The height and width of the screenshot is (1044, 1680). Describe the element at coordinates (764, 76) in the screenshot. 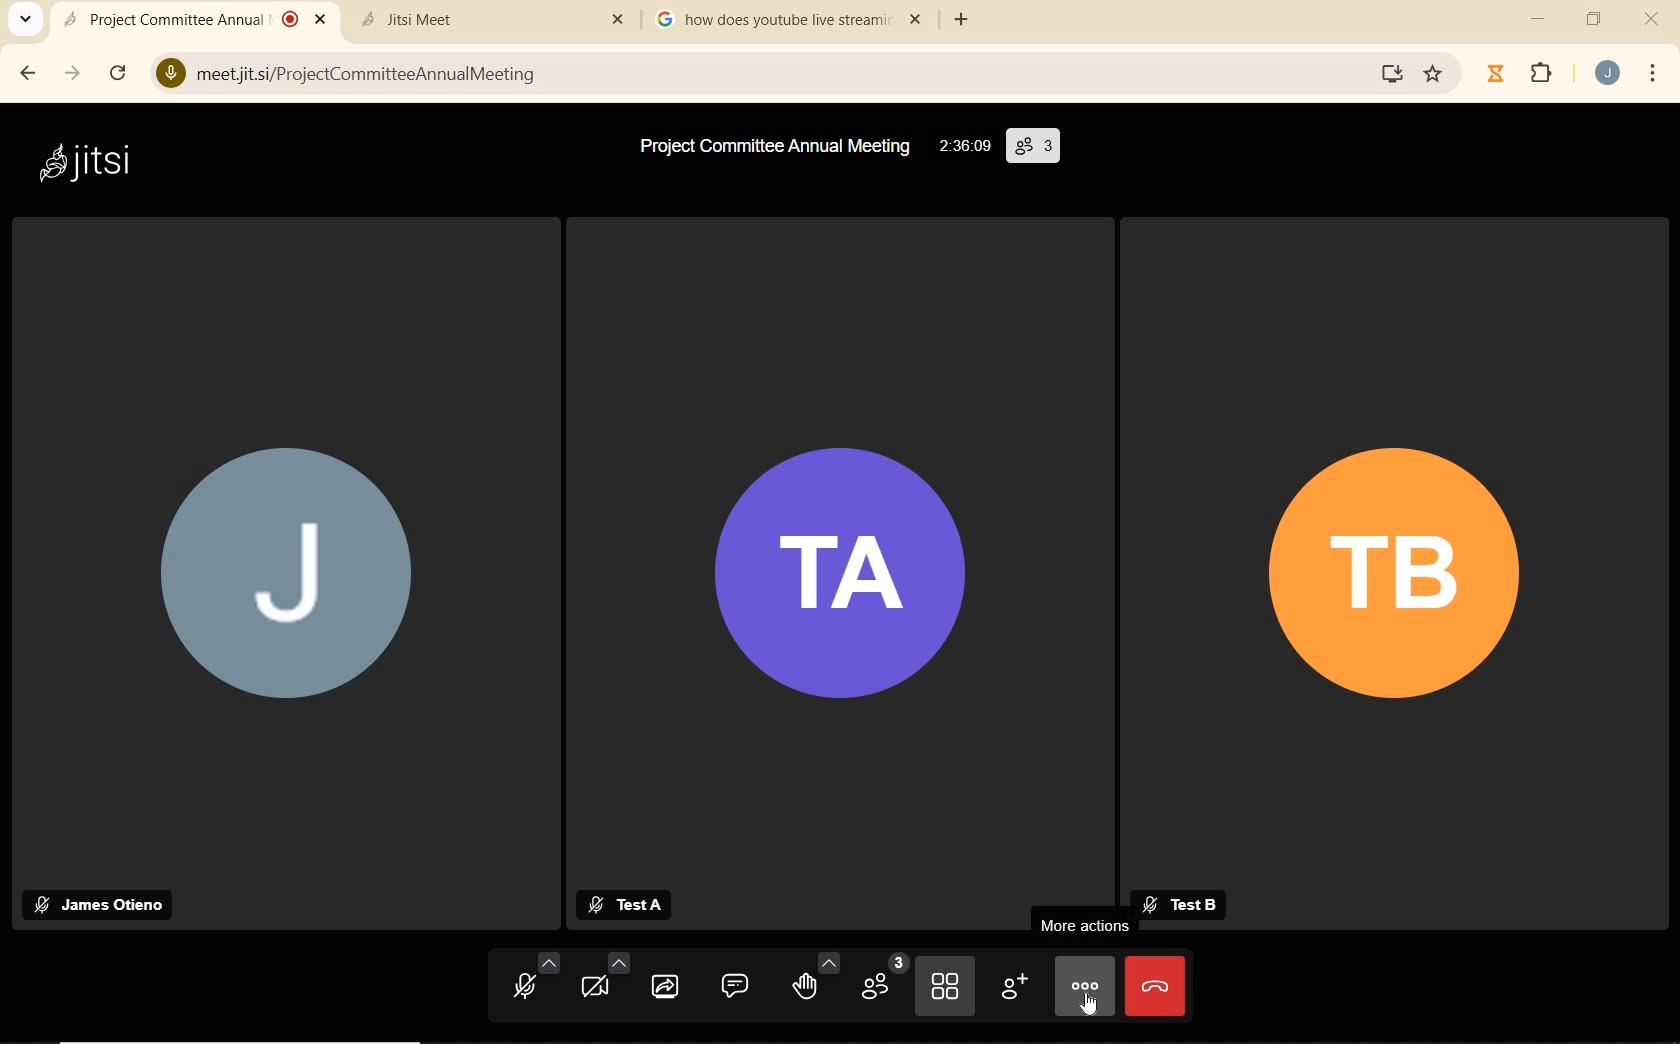

I see `meetjitsi/ProjectCommitteeAnnualMeeting` at that location.